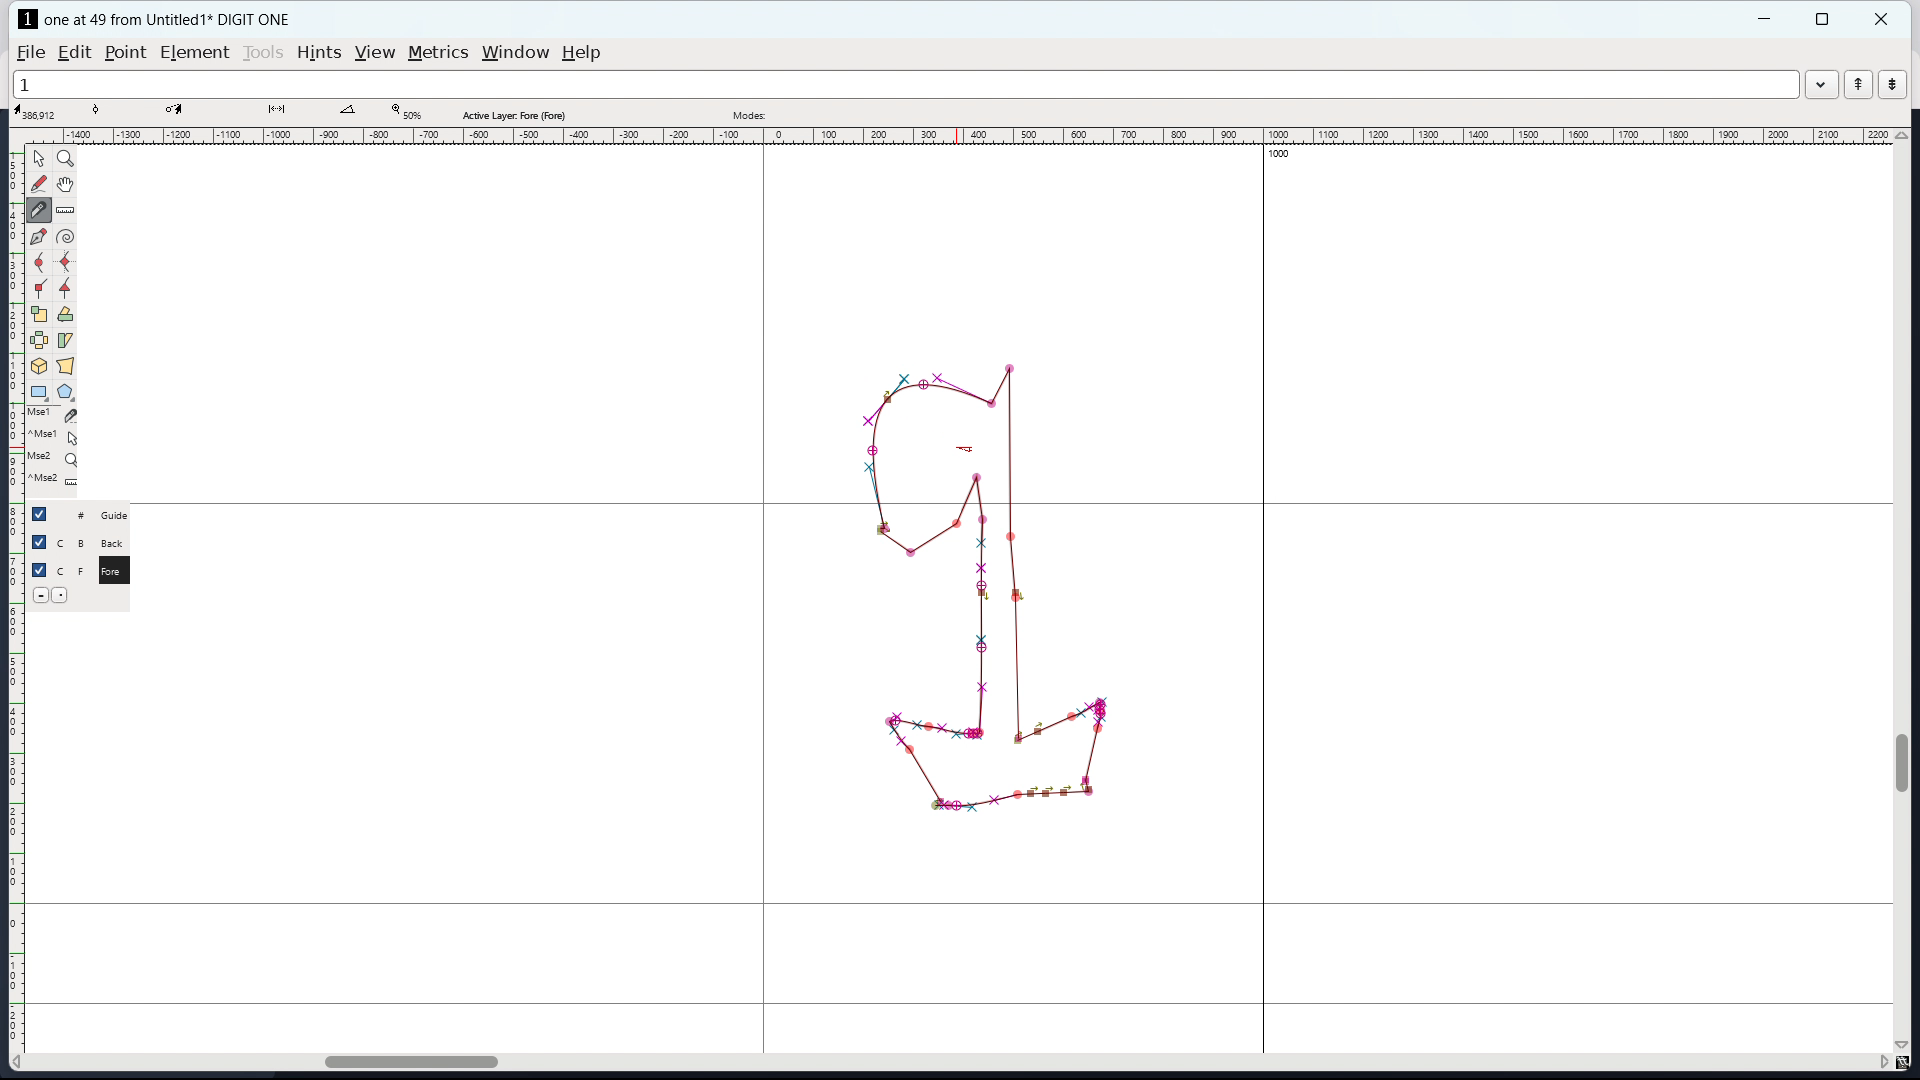 The width and height of the screenshot is (1920, 1080). What do you see at coordinates (40, 594) in the screenshot?
I see `delete current layer` at bounding box center [40, 594].